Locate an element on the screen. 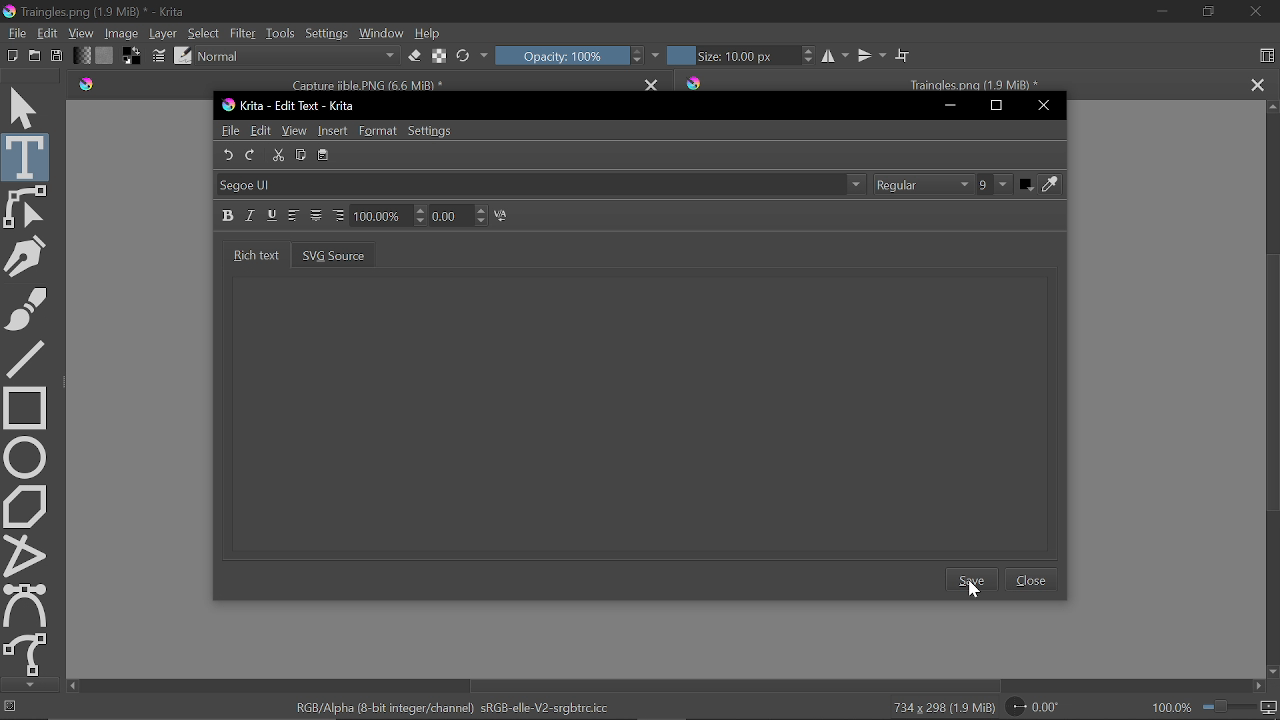 The height and width of the screenshot is (720, 1280). Align left is located at coordinates (294, 216).